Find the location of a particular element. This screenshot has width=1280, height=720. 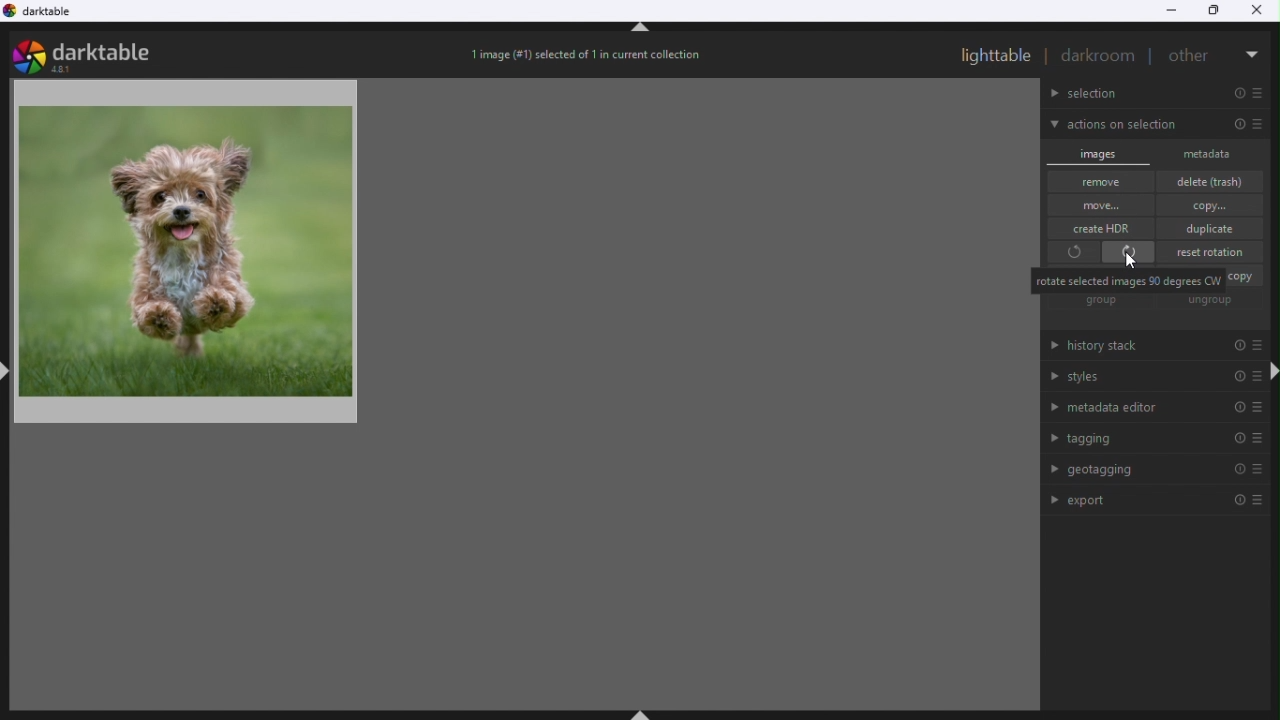

Dark room is located at coordinates (1099, 56).